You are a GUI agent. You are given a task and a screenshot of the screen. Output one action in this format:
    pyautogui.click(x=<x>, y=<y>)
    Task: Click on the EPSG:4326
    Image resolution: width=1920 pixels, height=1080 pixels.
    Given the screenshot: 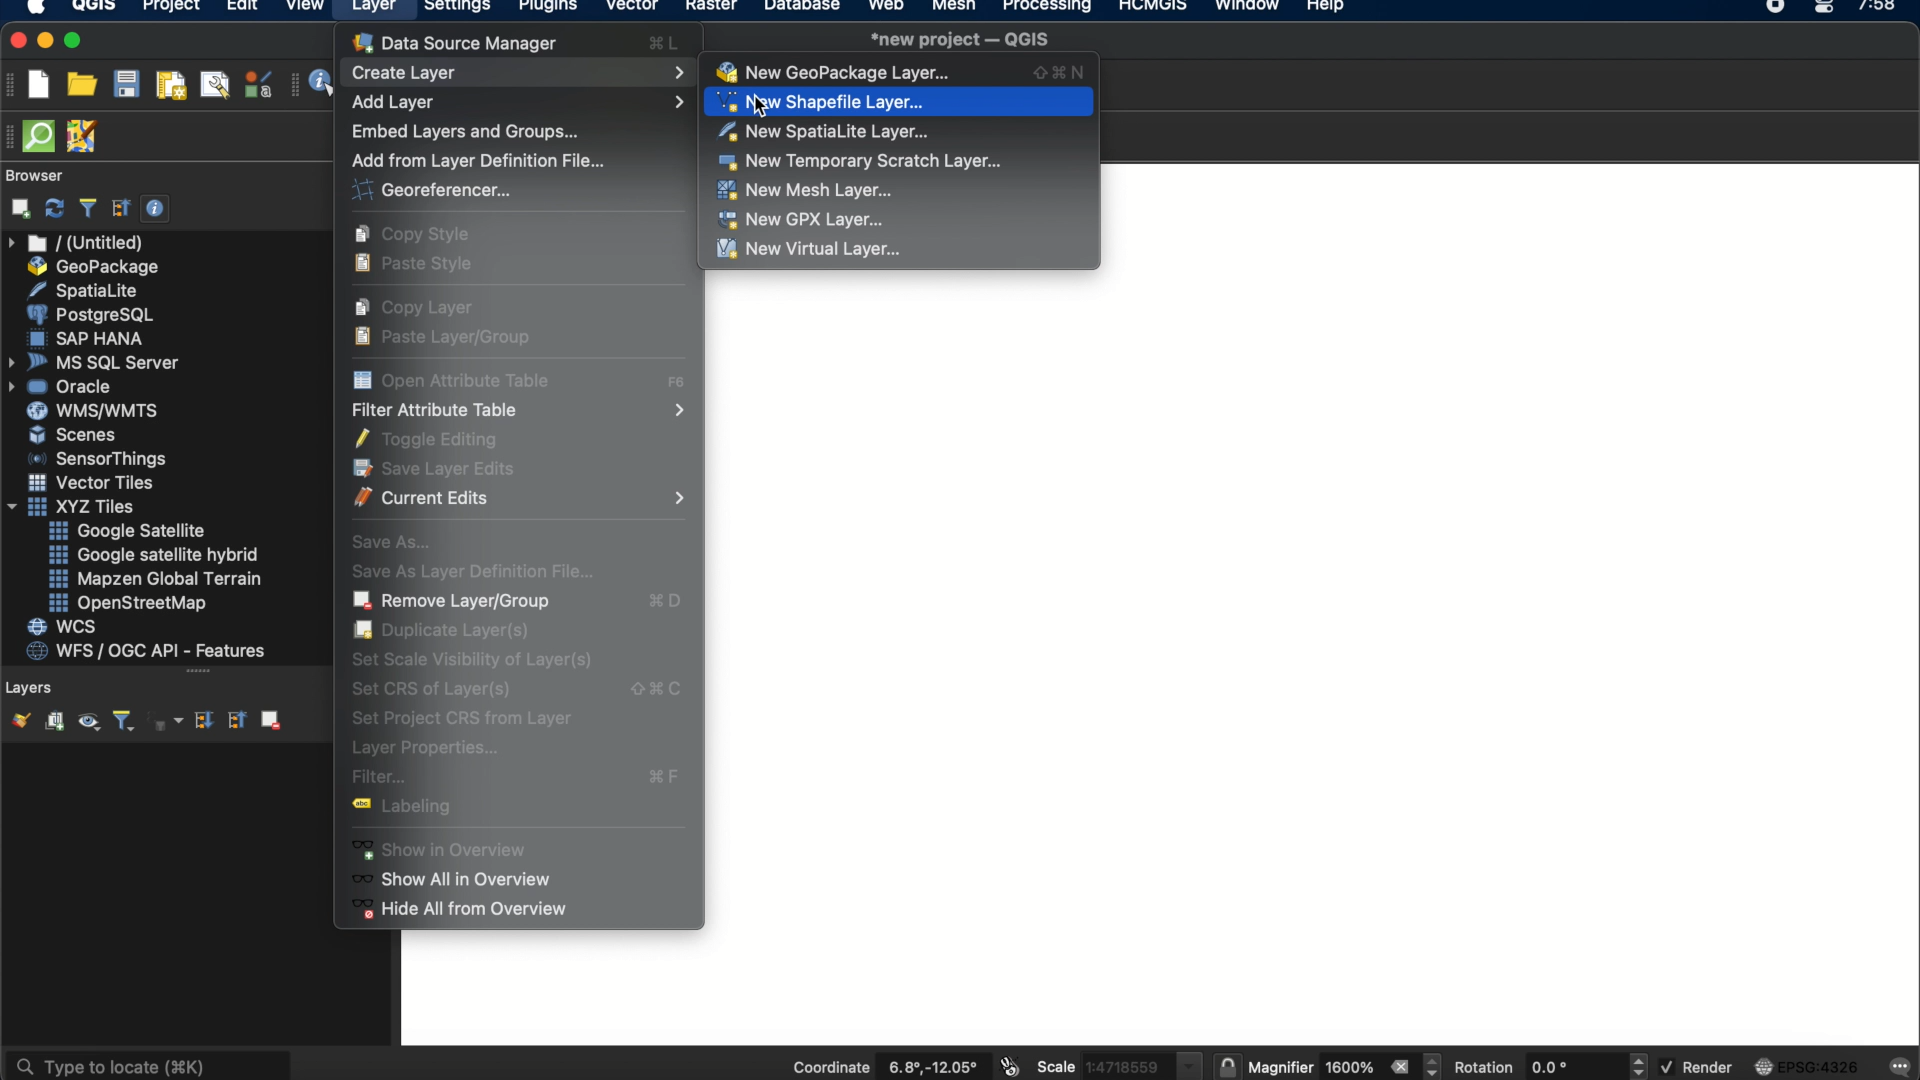 What is the action you would take?
    pyautogui.click(x=1807, y=1065)
    